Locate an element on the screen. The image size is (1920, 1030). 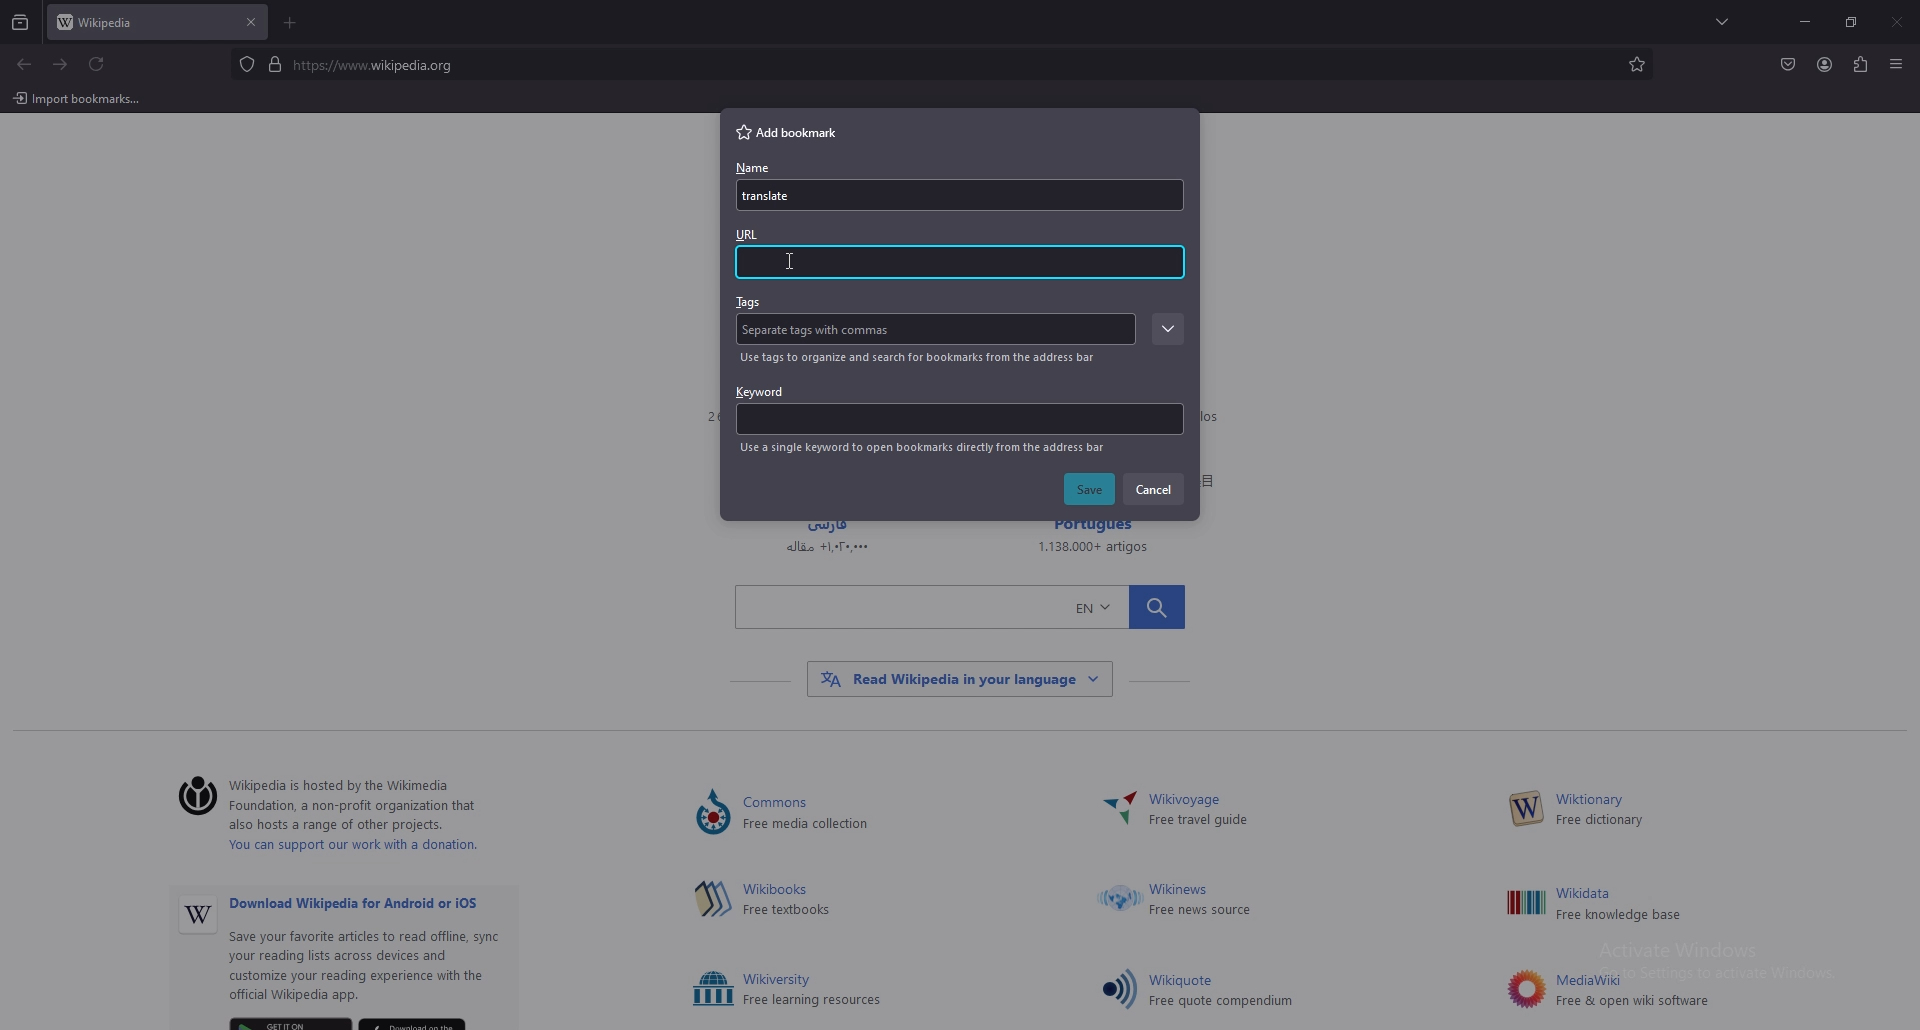
 is located at coordinates (960, 605).